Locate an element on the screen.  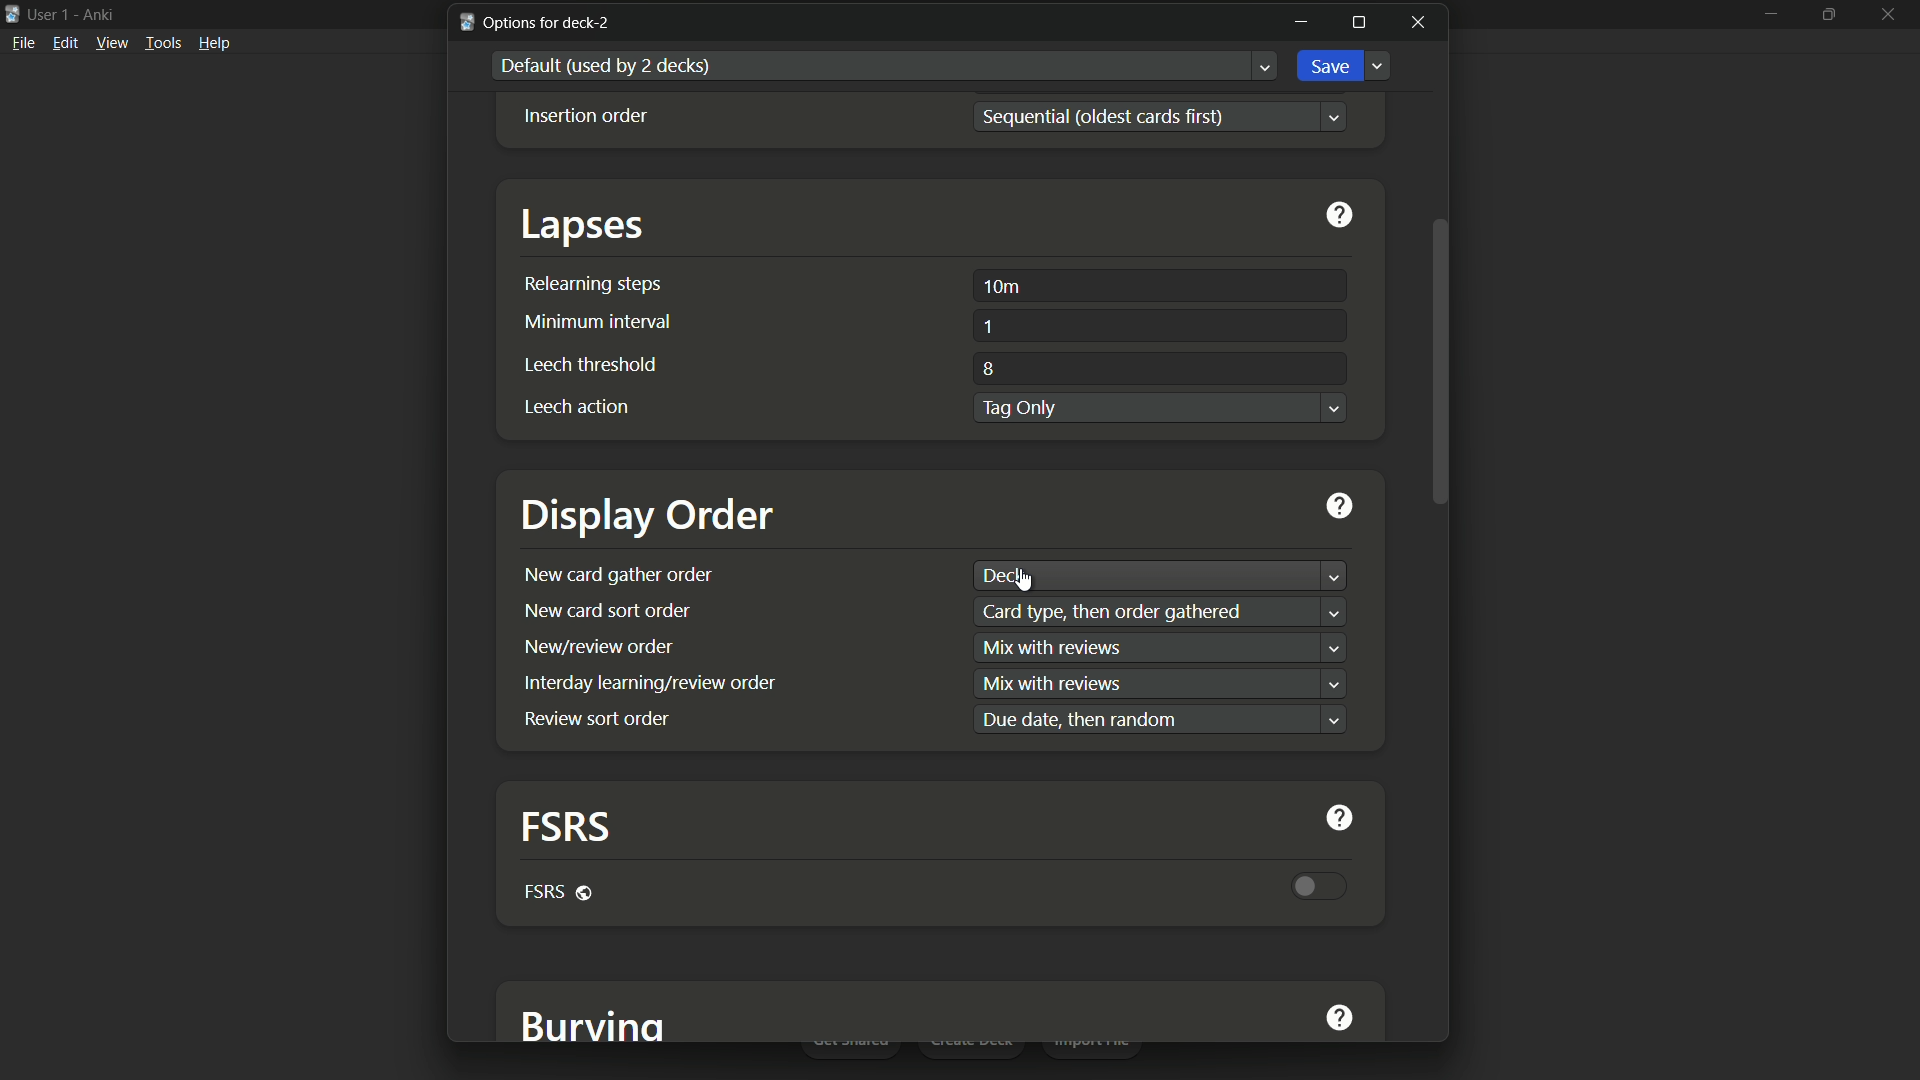
close app is located at coordinates (1894, 13).